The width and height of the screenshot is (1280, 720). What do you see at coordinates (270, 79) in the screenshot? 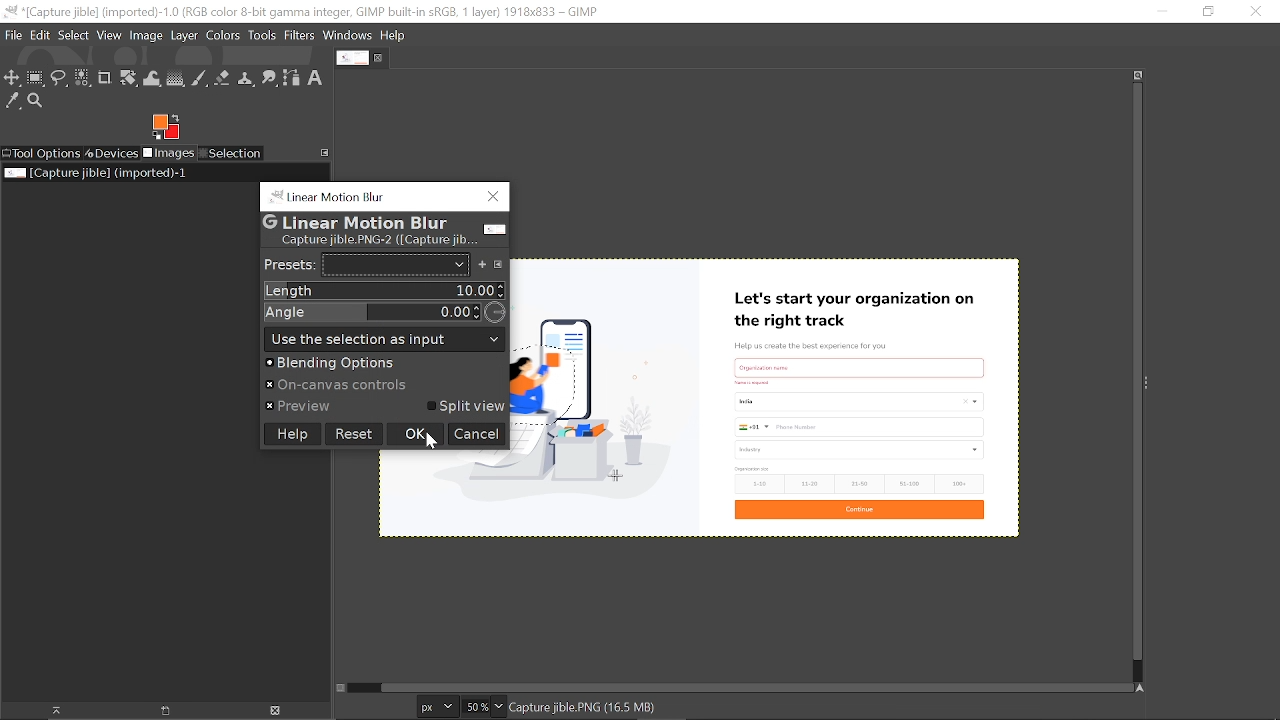
I see `Smudge tool` at bounding box center [270, 79].